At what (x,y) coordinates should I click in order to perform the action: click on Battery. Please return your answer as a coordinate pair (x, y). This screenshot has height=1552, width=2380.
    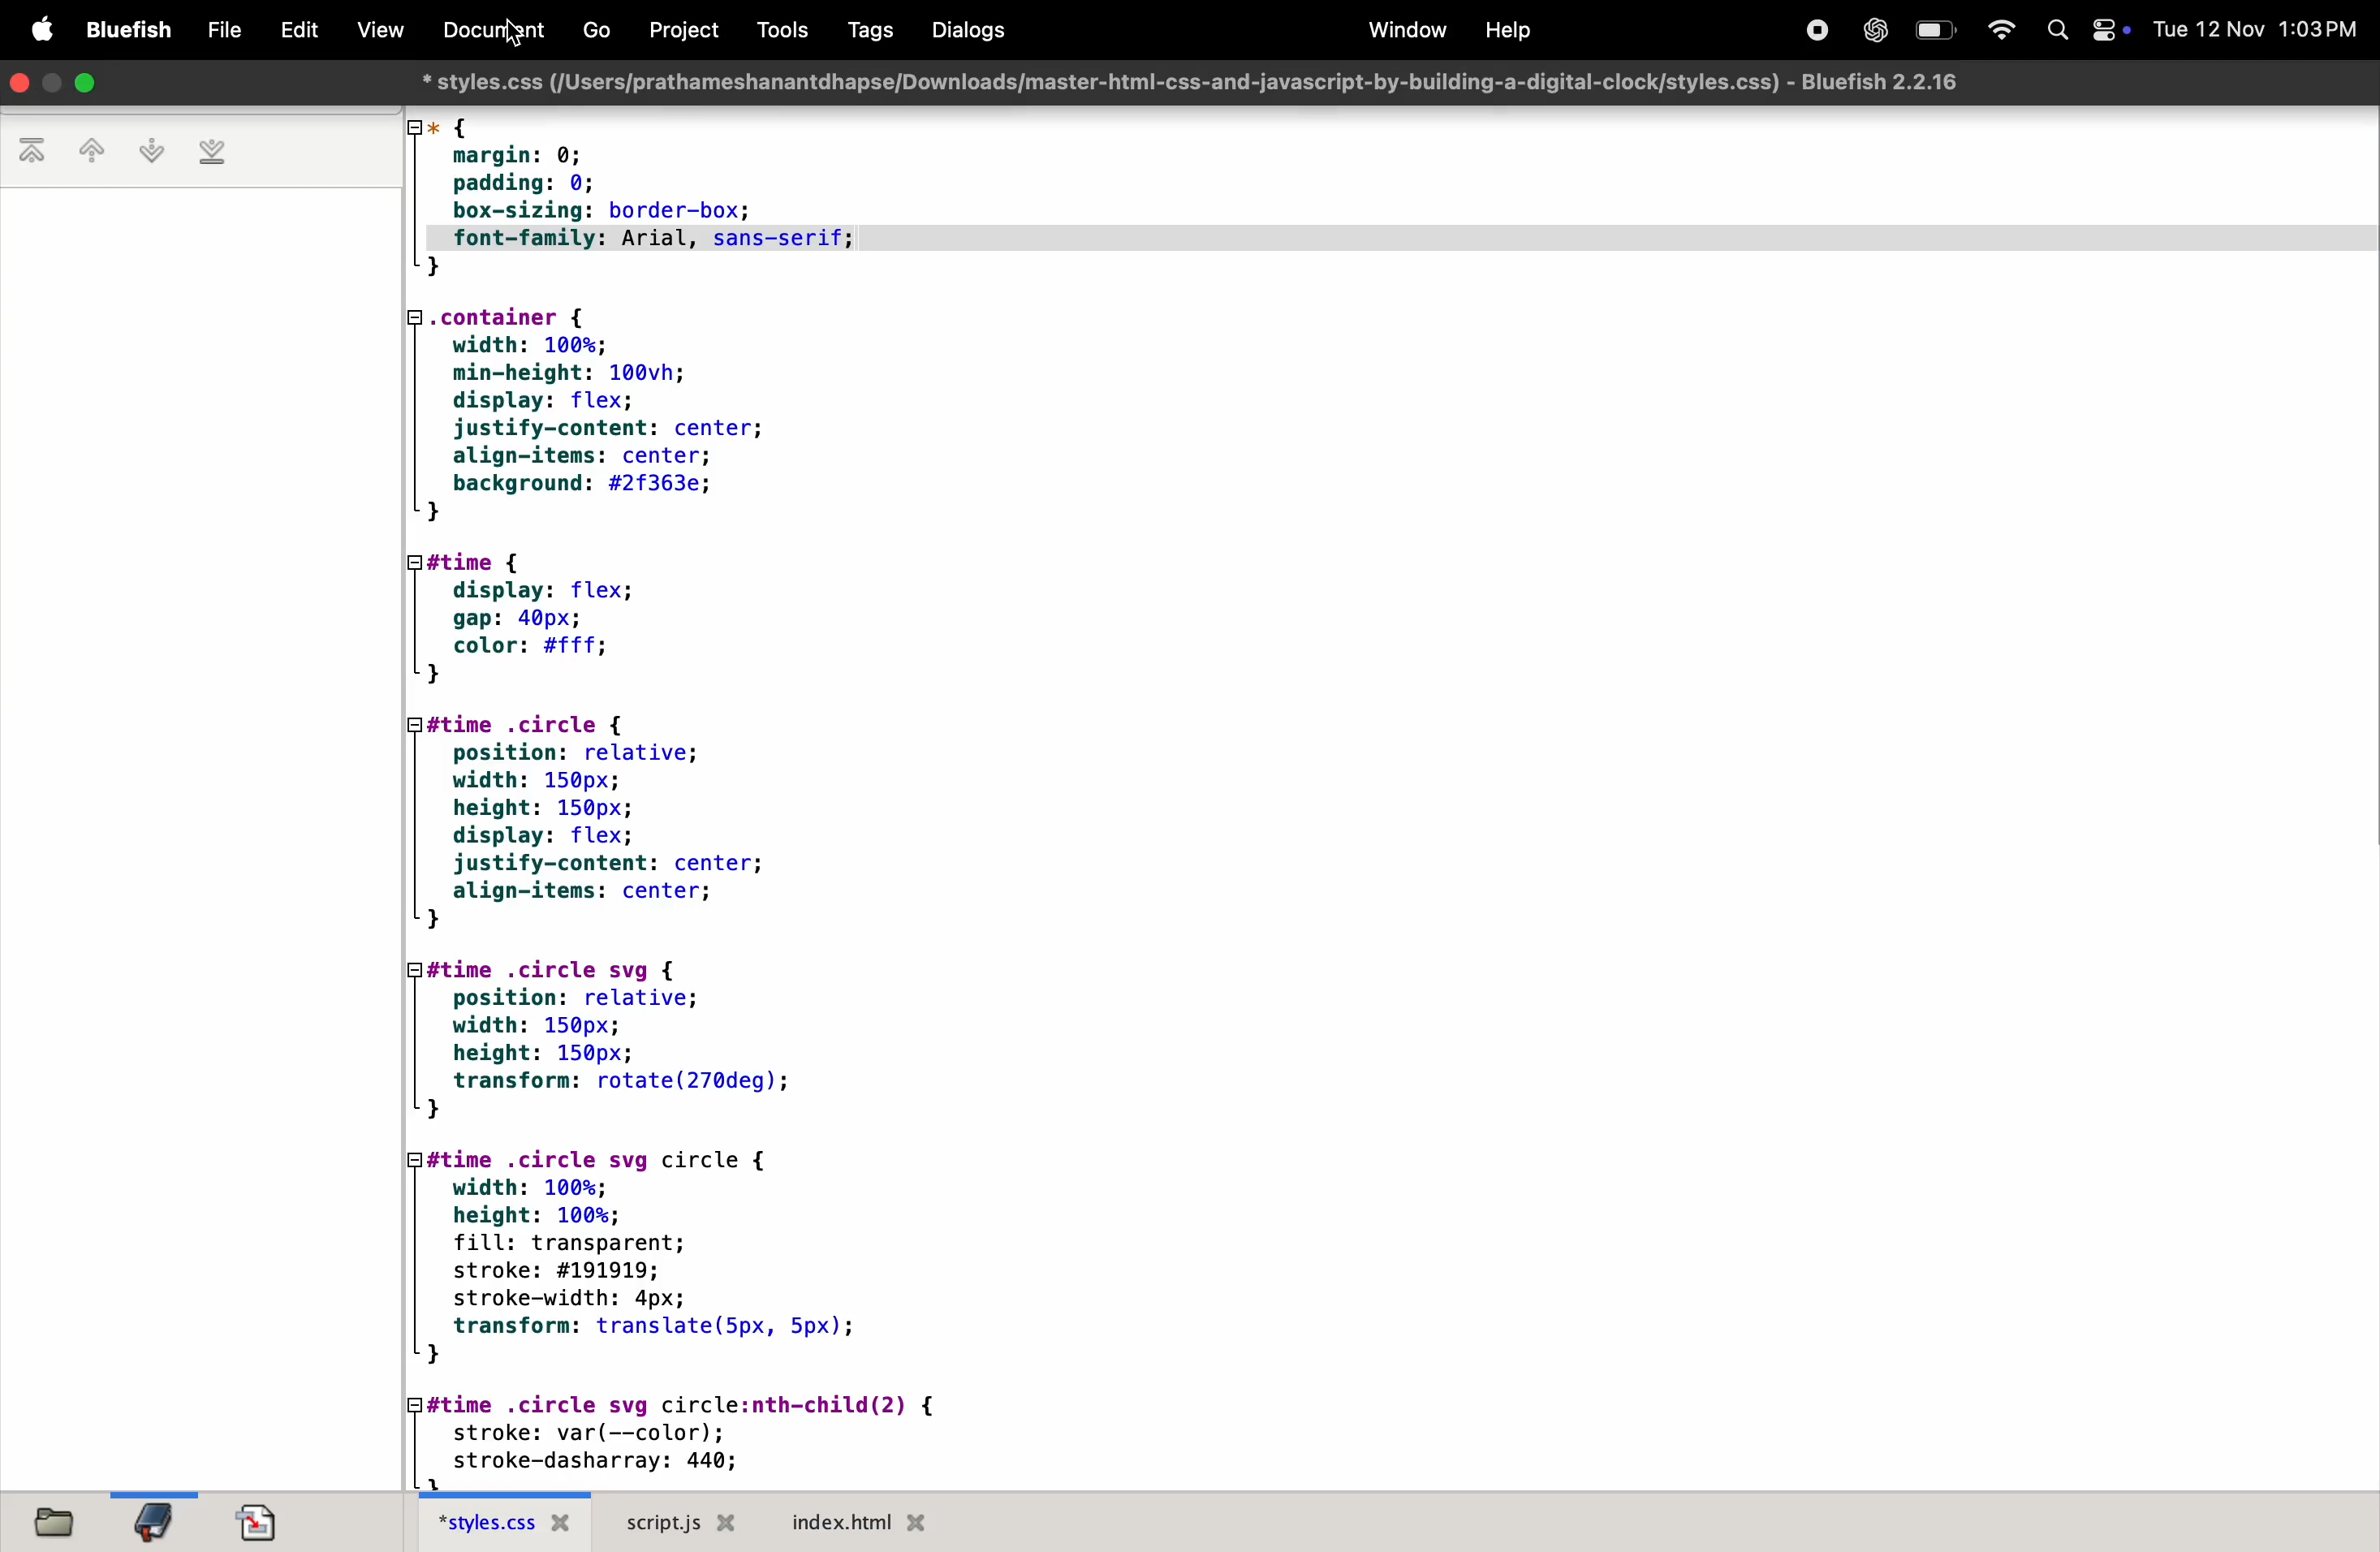
    Looking at the image, I should click on (1939, 28).